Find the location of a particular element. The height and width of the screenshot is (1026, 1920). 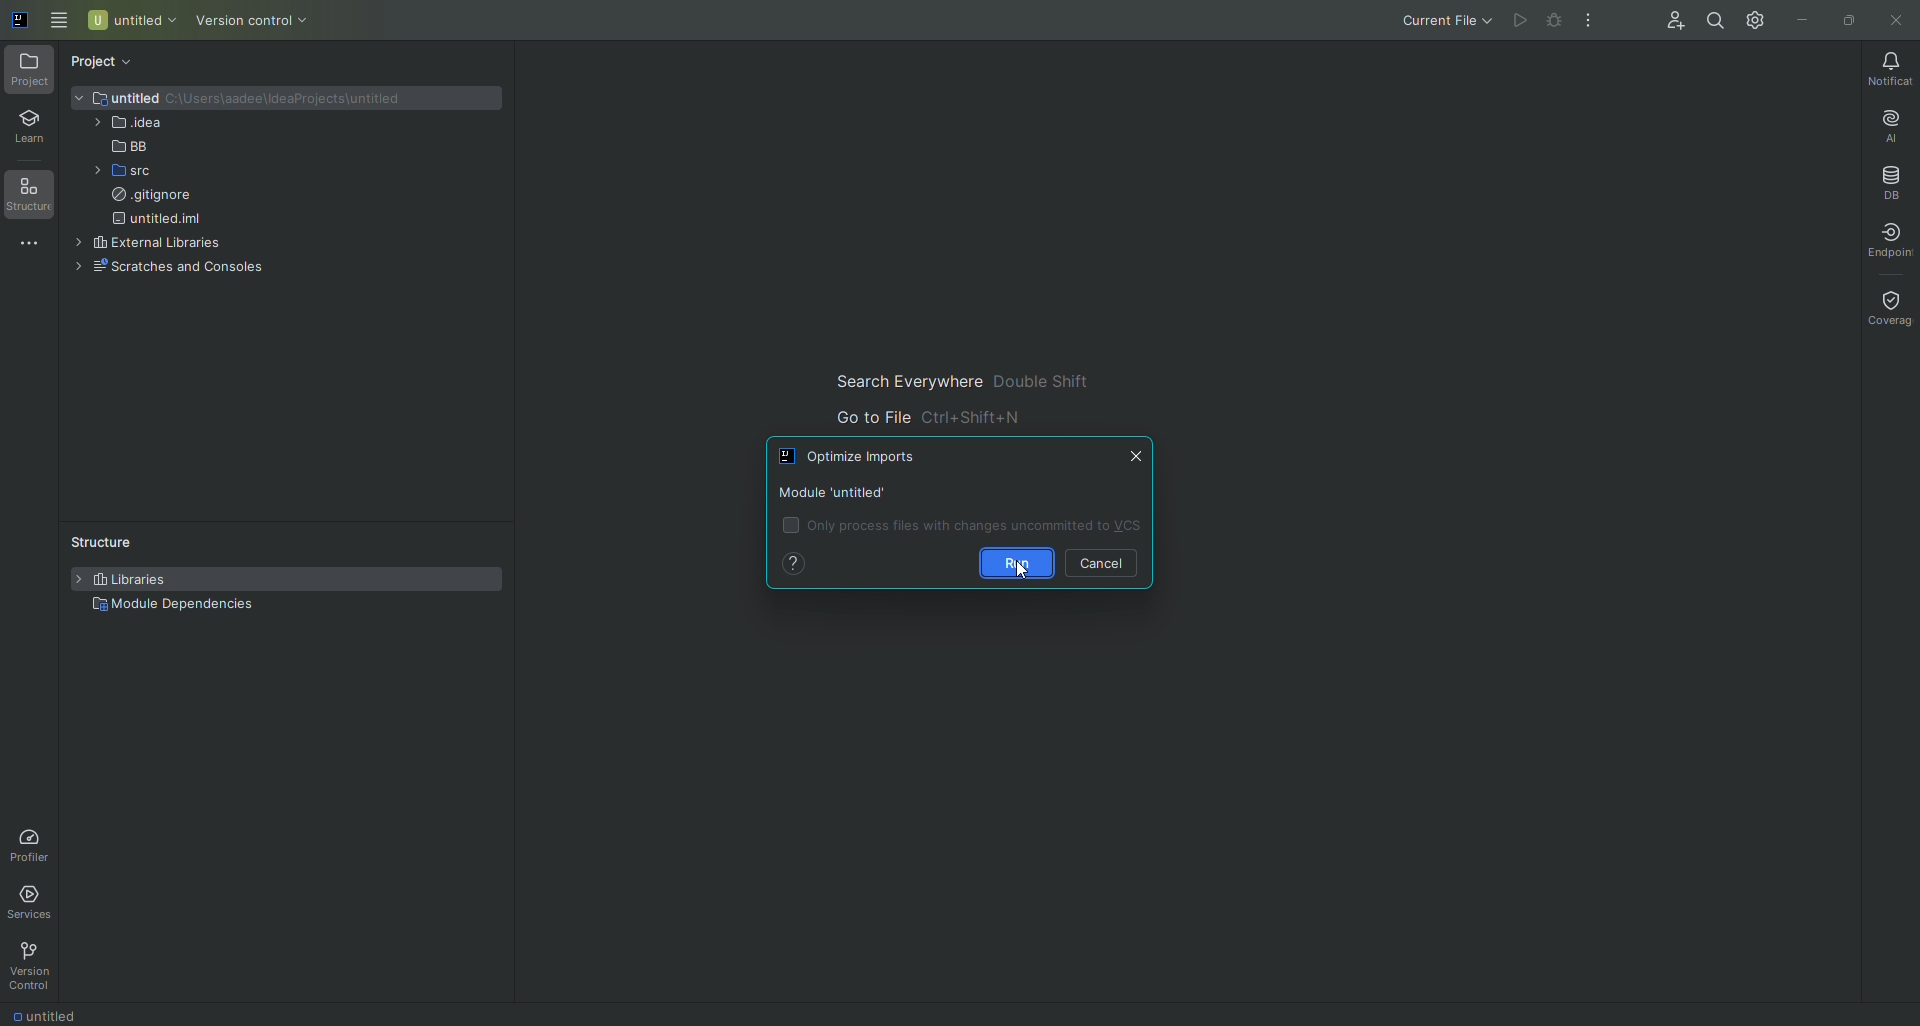

Profiler is located at coordinates (32, 845).